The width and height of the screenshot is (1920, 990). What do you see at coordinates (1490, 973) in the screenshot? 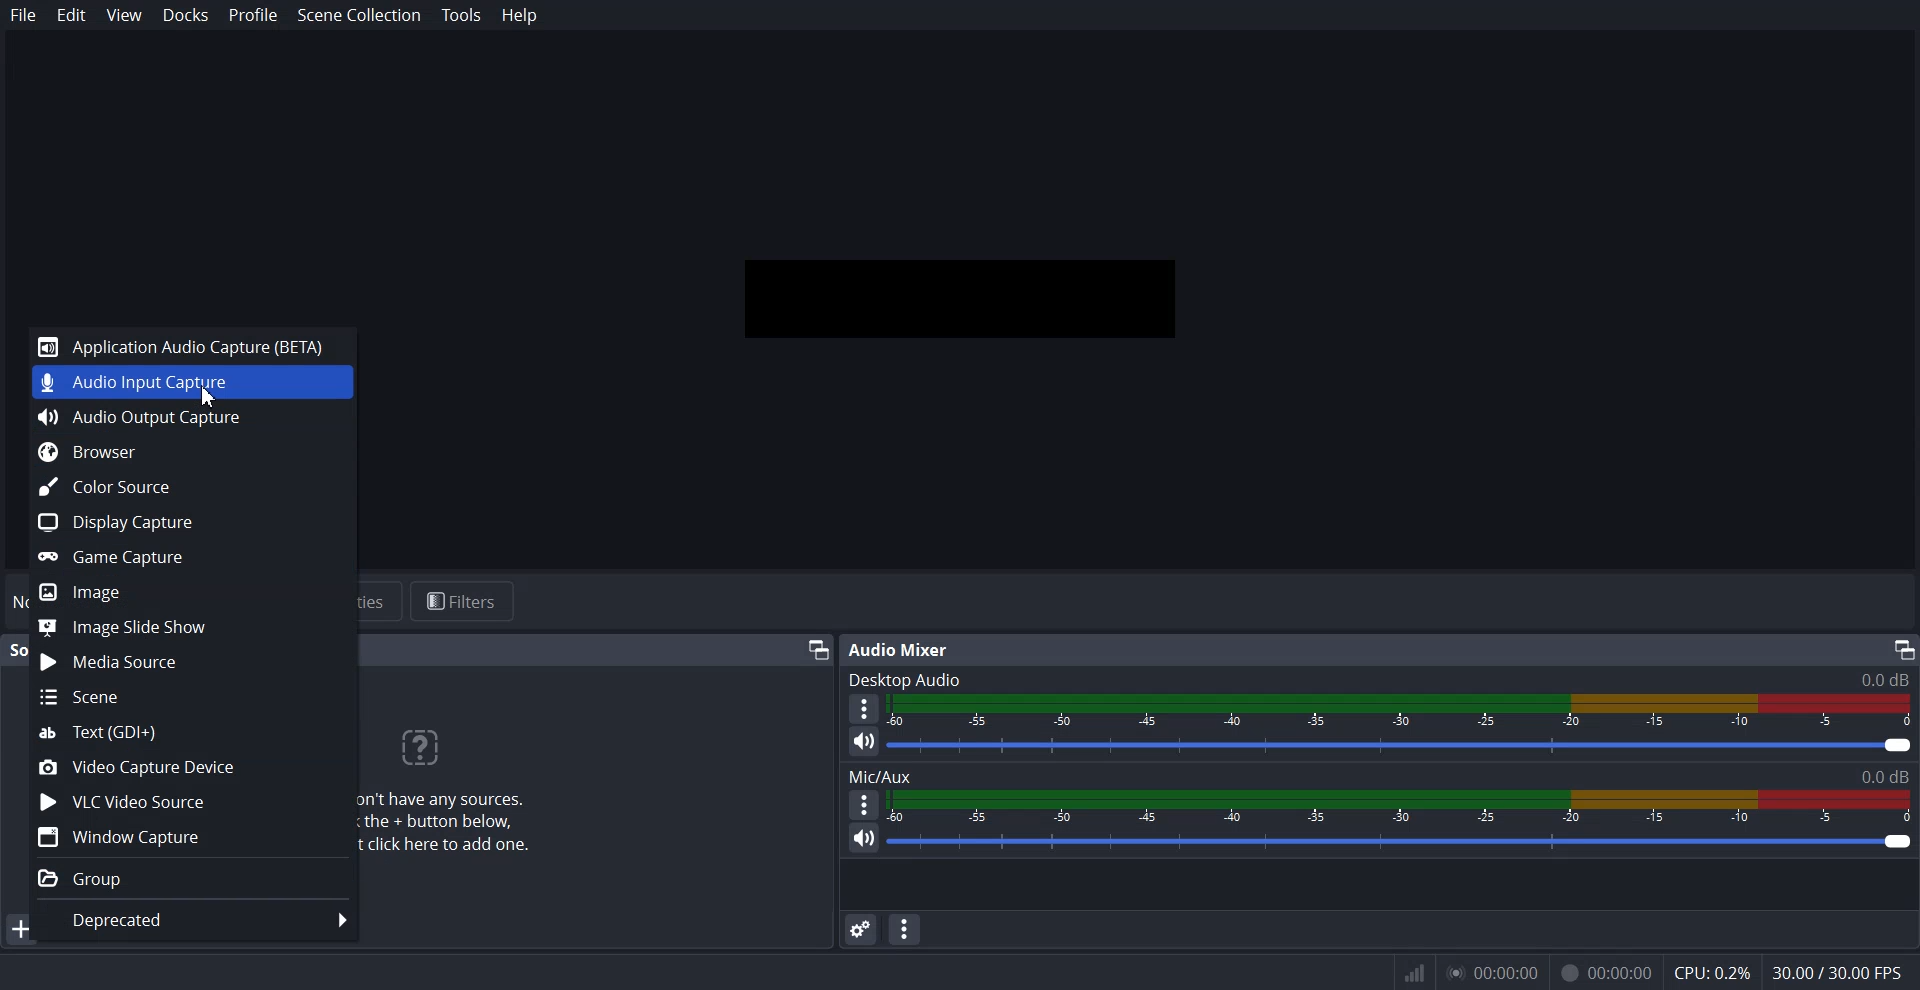
I see `0.00` at bounding box center [1490, 973].